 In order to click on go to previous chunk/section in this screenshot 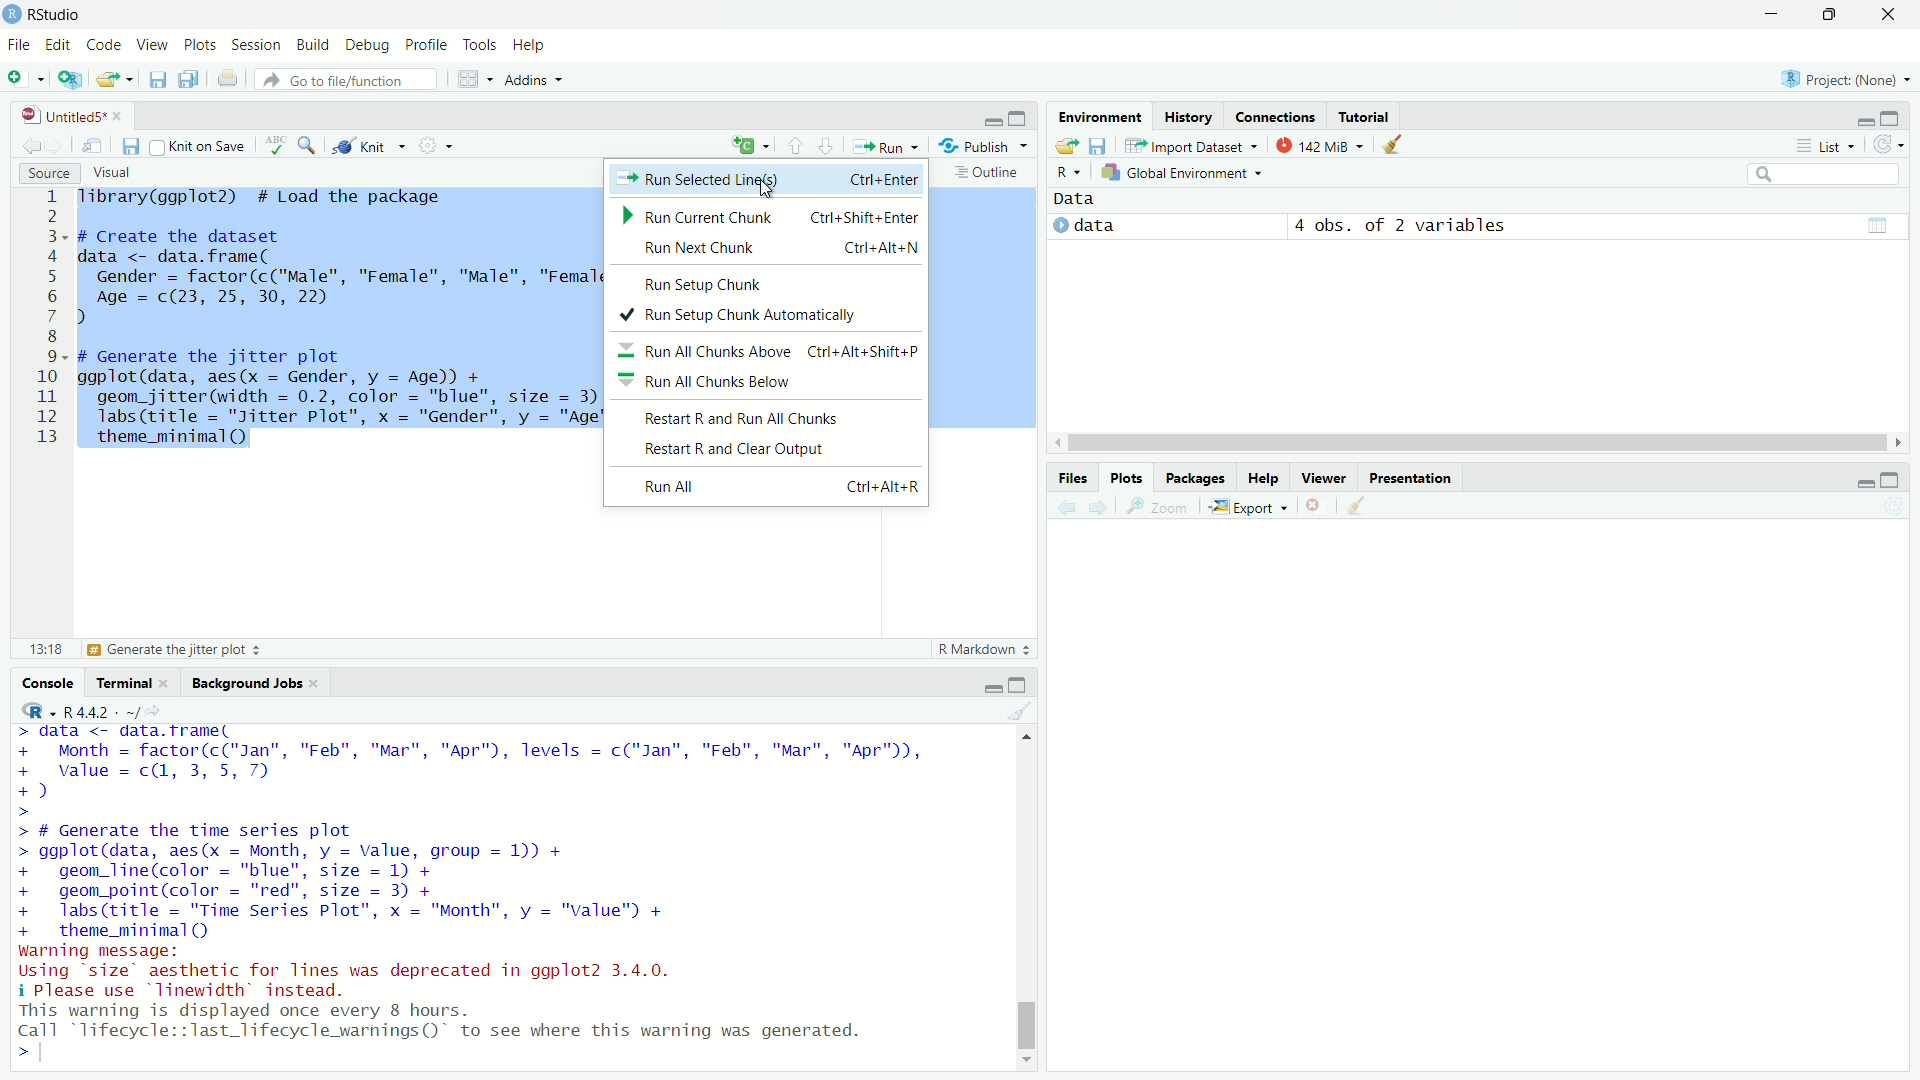, I will do `click(794, 143)`.